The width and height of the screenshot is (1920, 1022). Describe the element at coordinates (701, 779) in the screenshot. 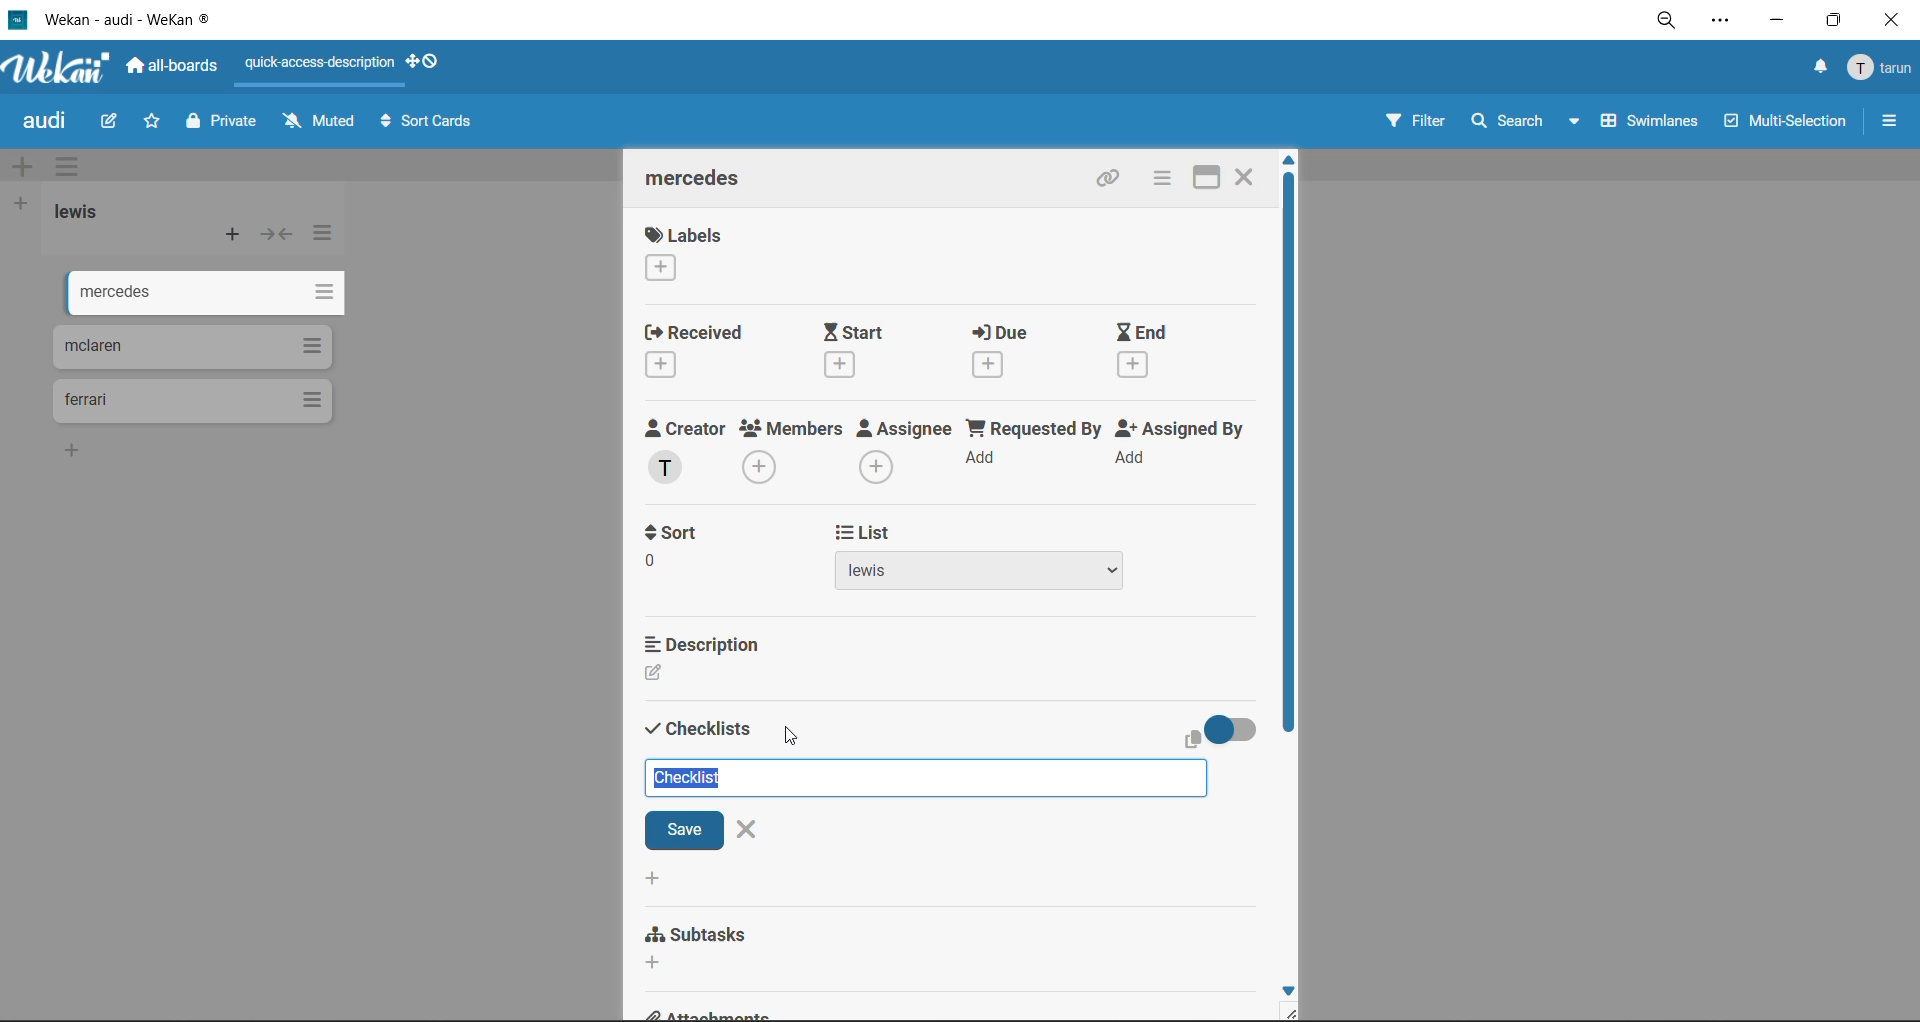

I see `checklist title` at that location.